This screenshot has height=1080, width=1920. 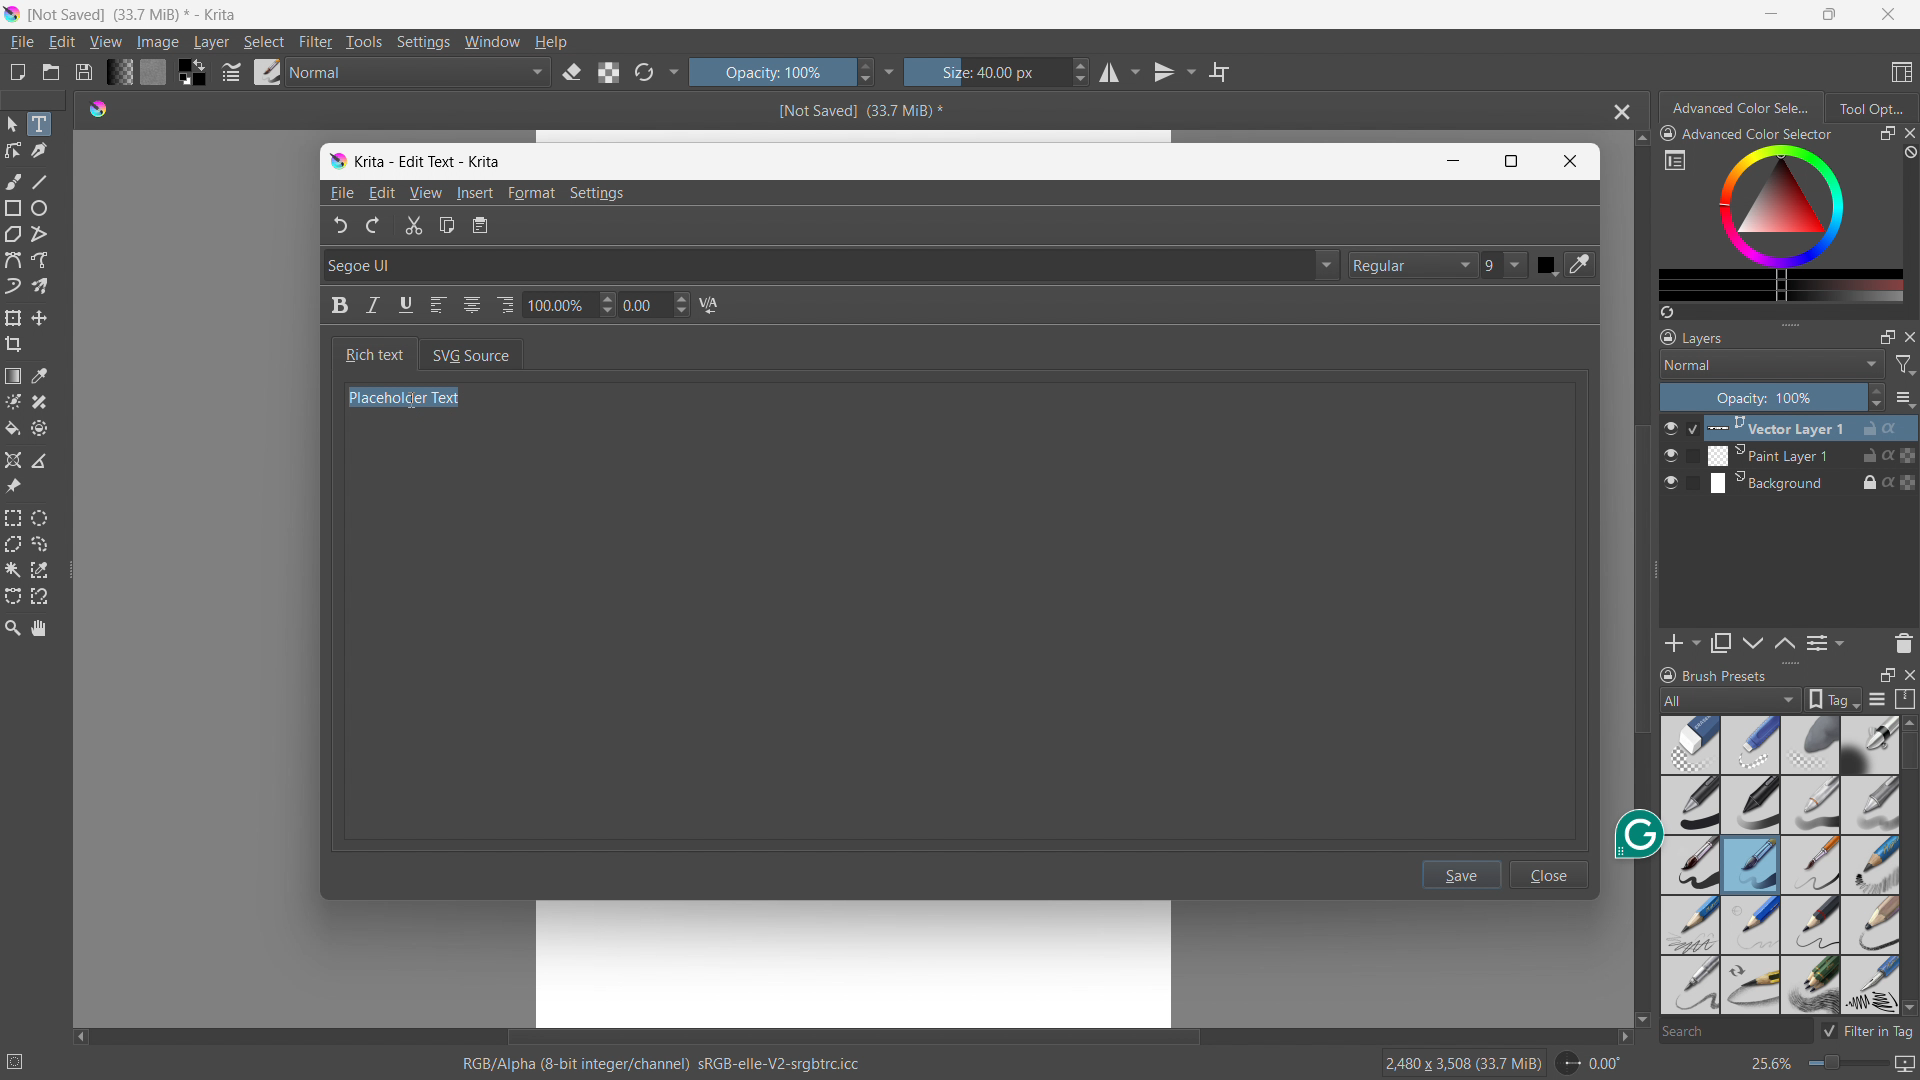 I want to click on blending mode, so click(x=1772, y=364).